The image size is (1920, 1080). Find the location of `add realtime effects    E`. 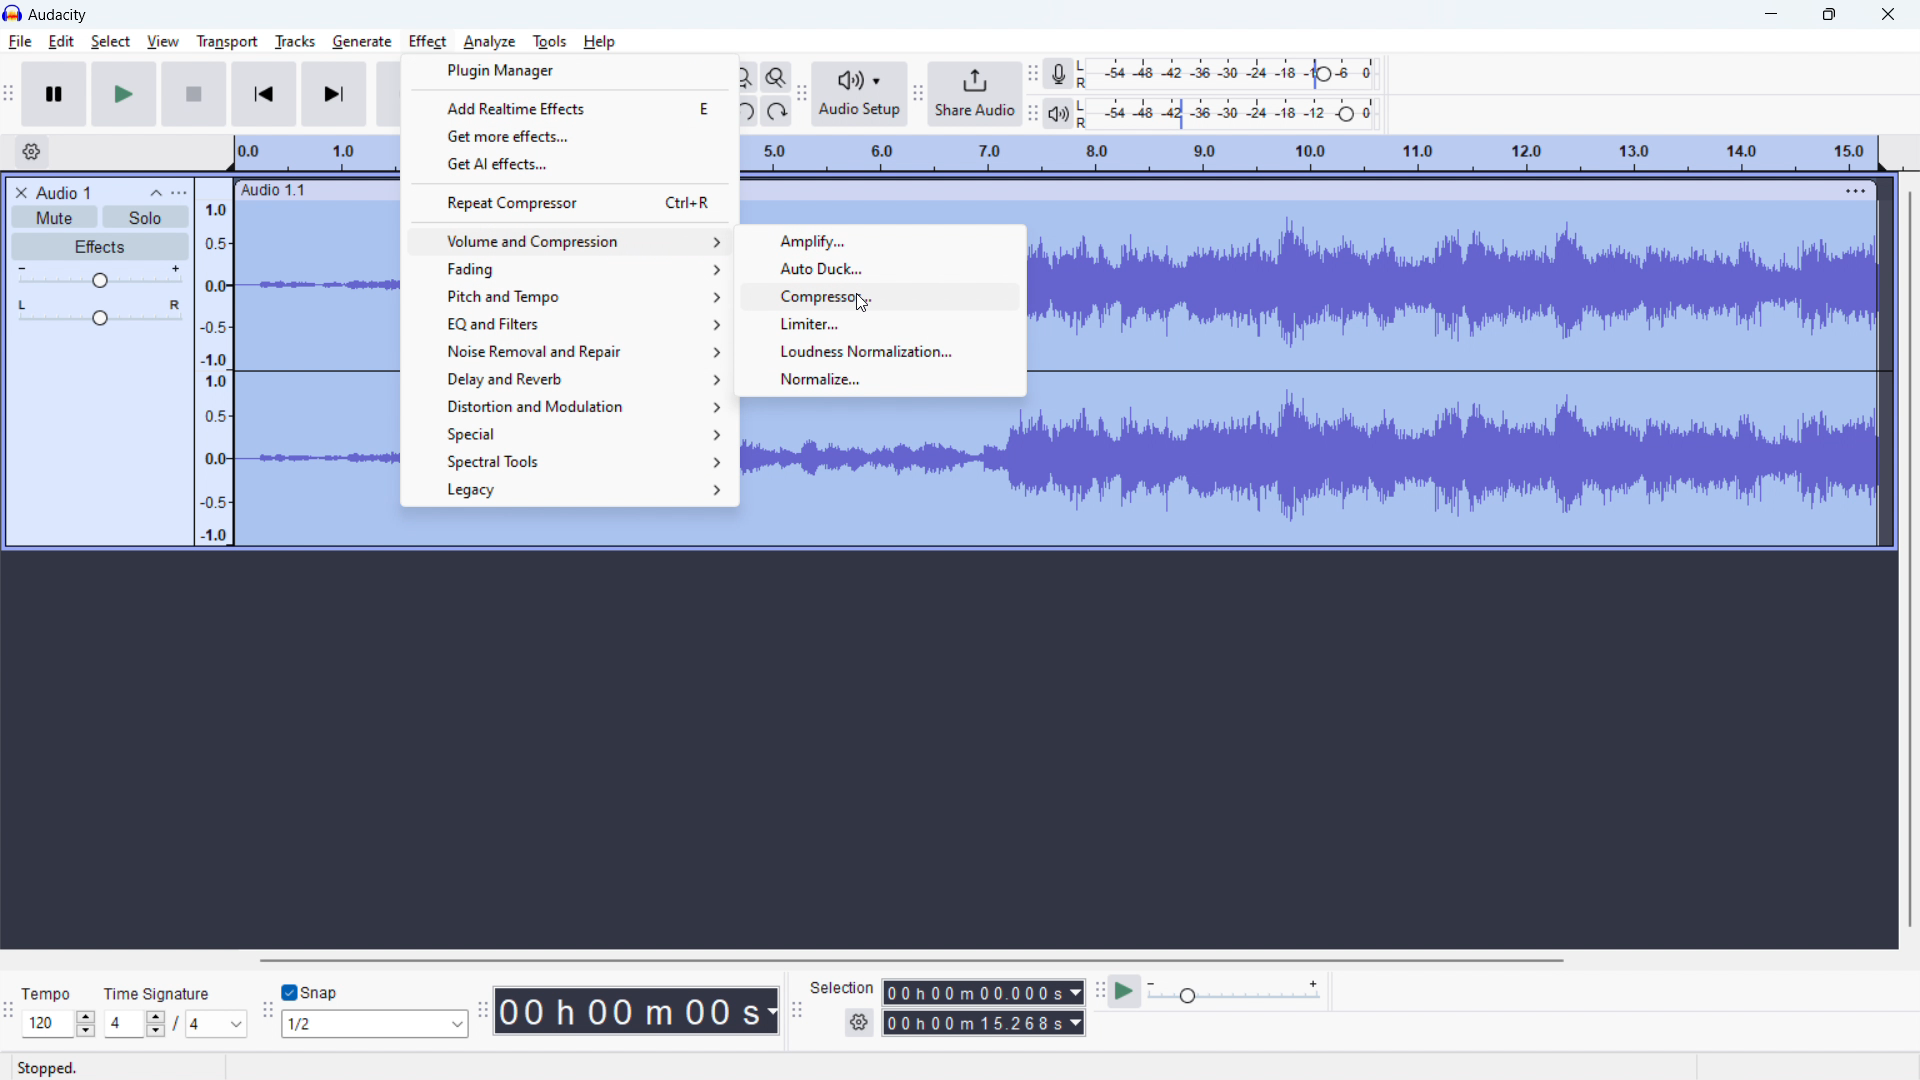

add realtime effects    E is located at coordinates (570, 107).